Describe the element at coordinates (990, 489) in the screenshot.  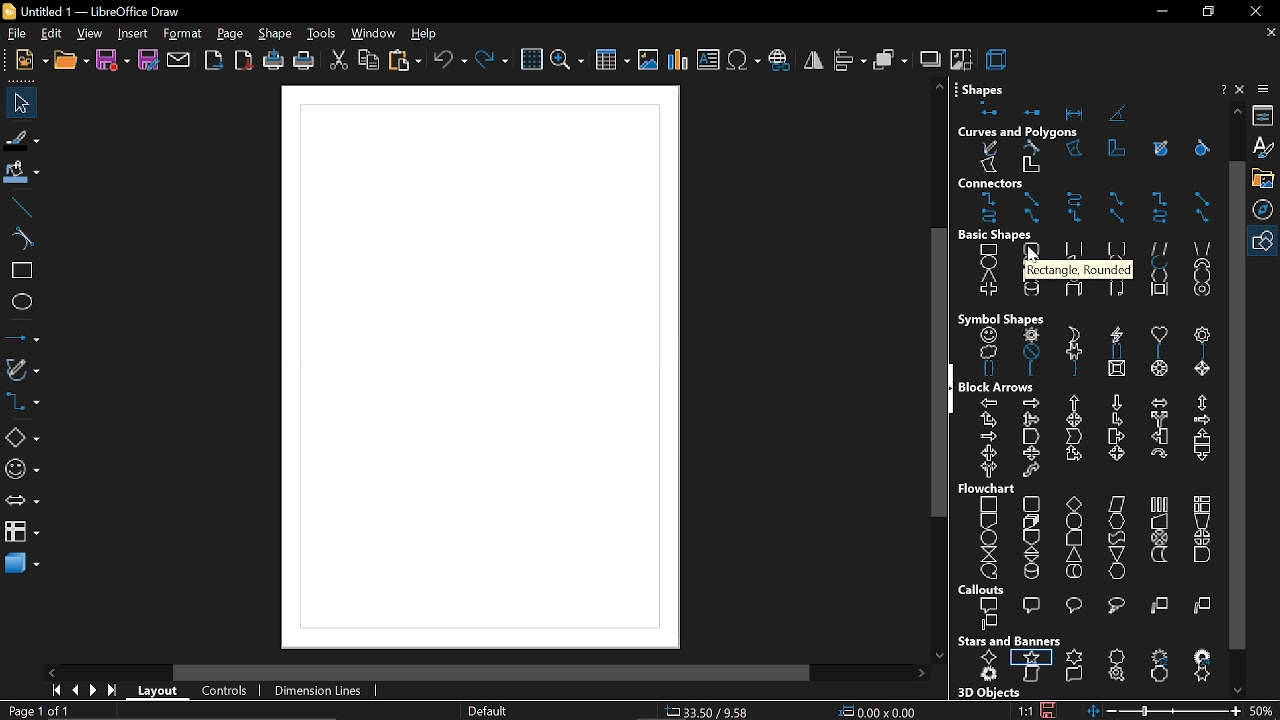
I see `flow chart` at that location.